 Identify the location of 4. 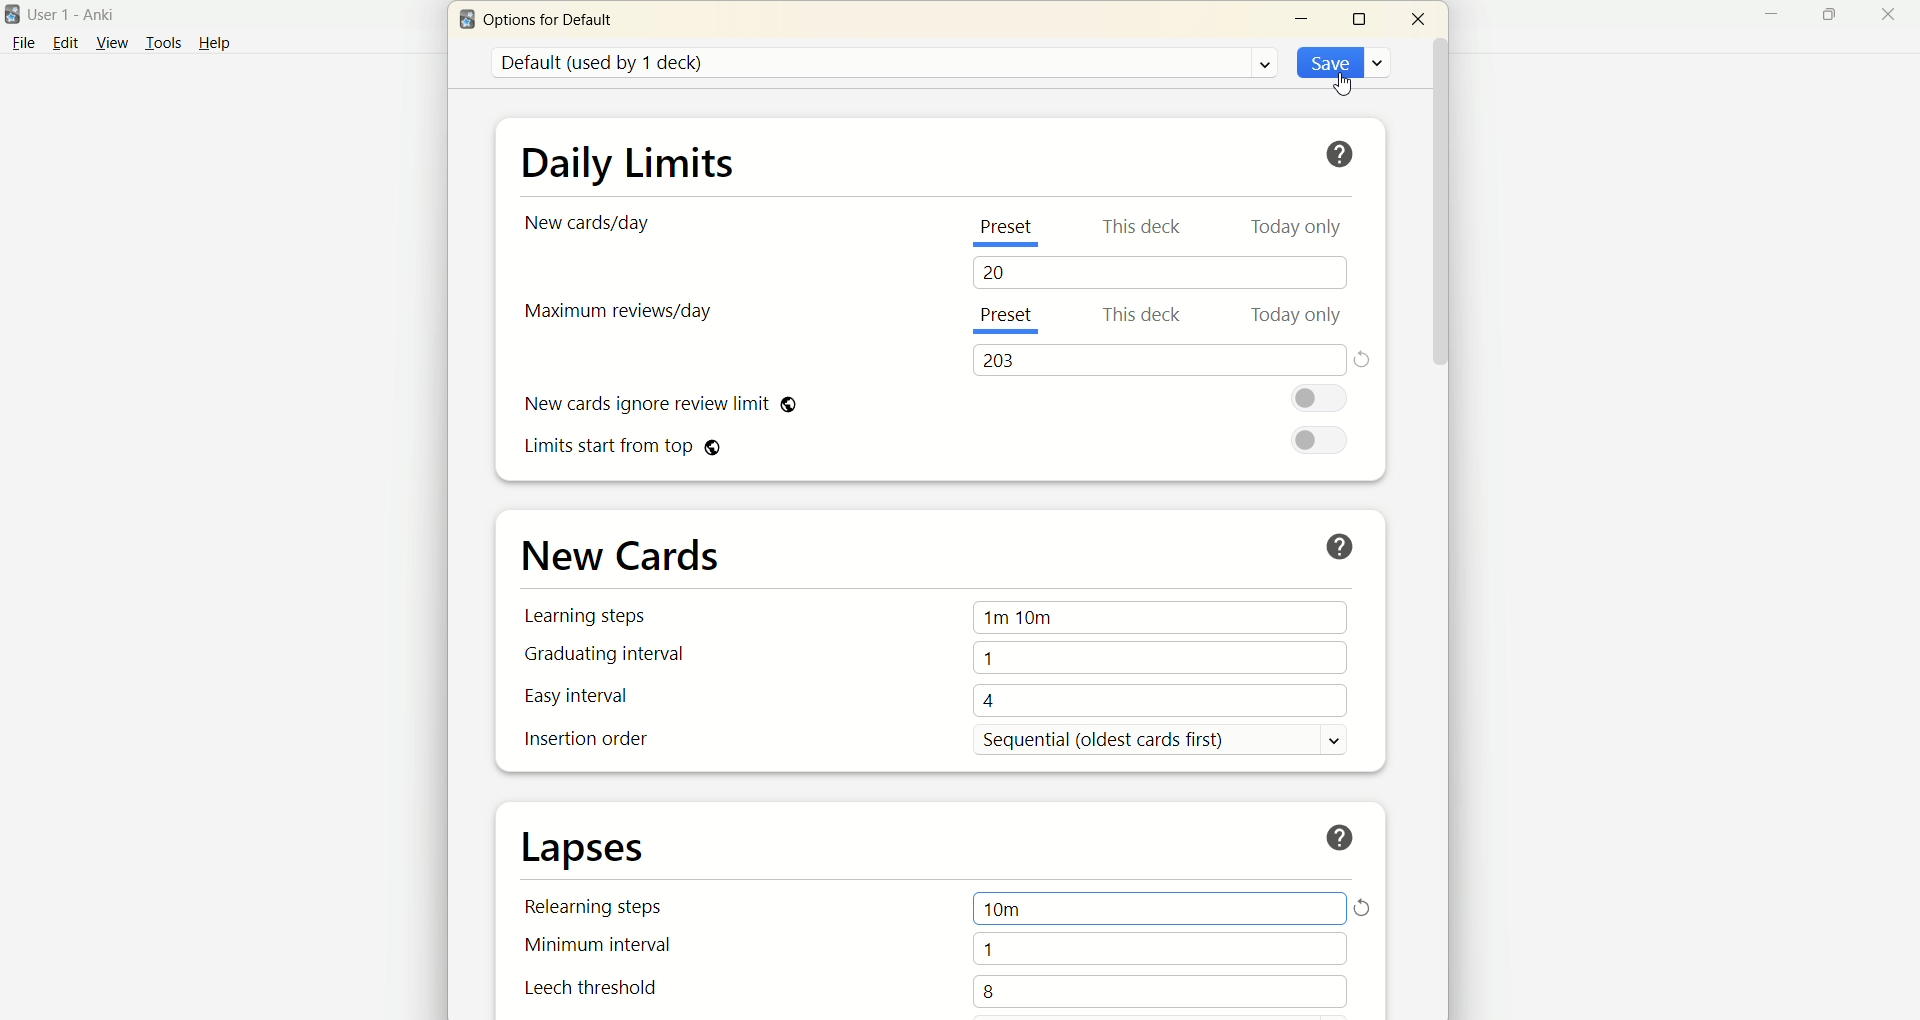
(1162, 698).